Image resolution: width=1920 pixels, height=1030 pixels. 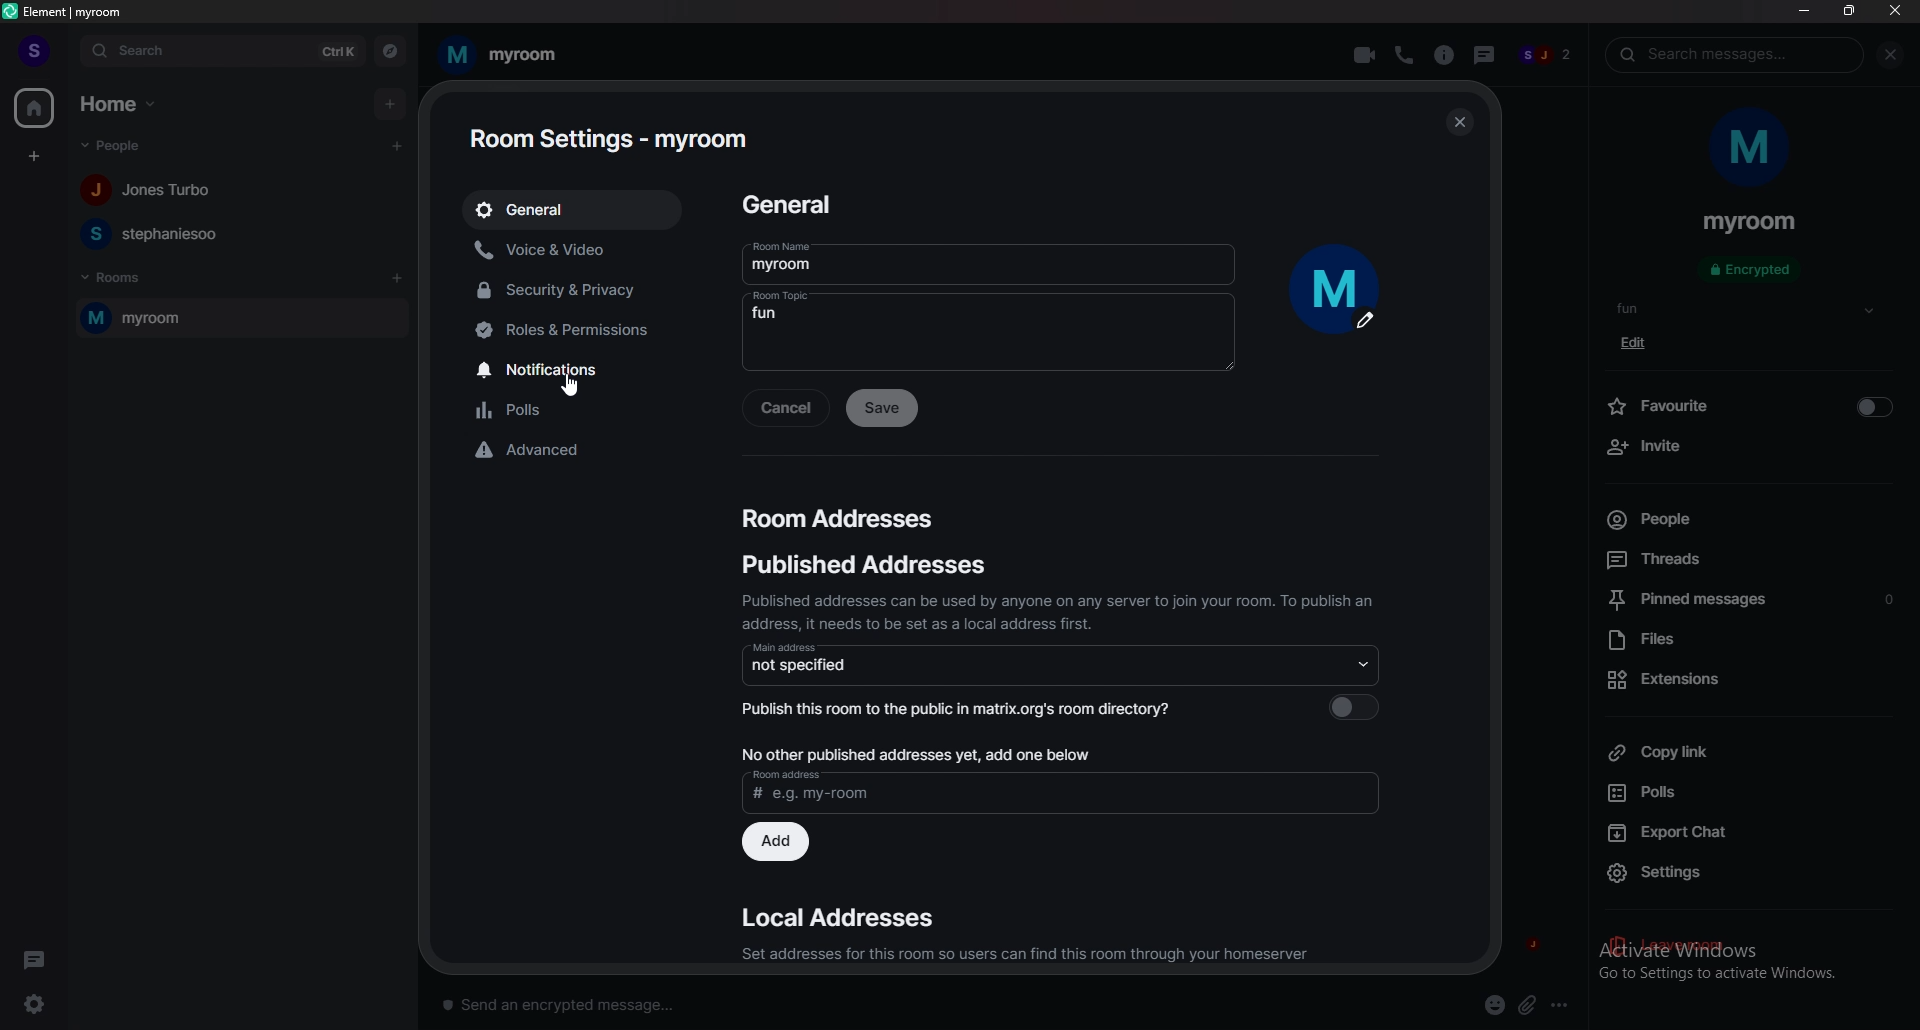 What do you see at coordinates (568, 1002) in the screenshot?
I see `message box` at bounding box center [568, 1002].